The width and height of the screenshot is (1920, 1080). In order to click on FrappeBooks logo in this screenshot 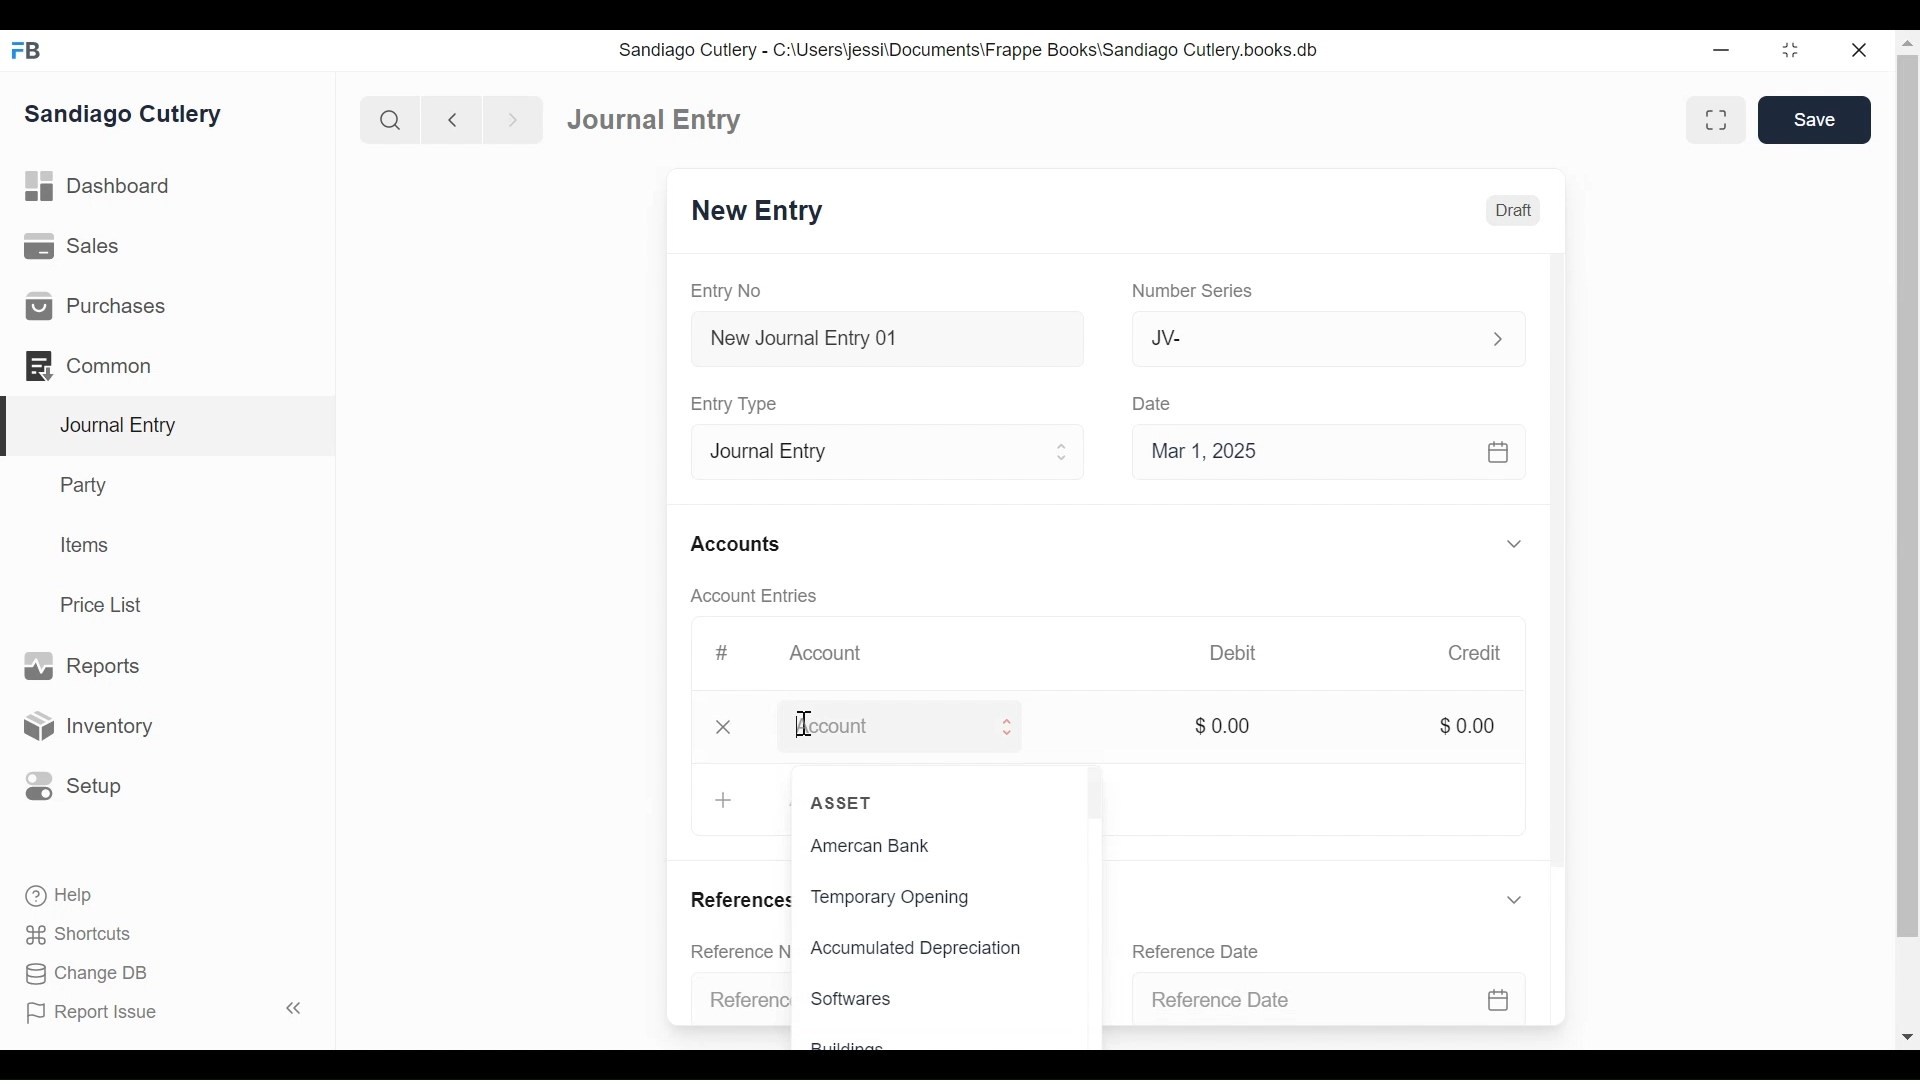, I will do `click(25, 50)`.